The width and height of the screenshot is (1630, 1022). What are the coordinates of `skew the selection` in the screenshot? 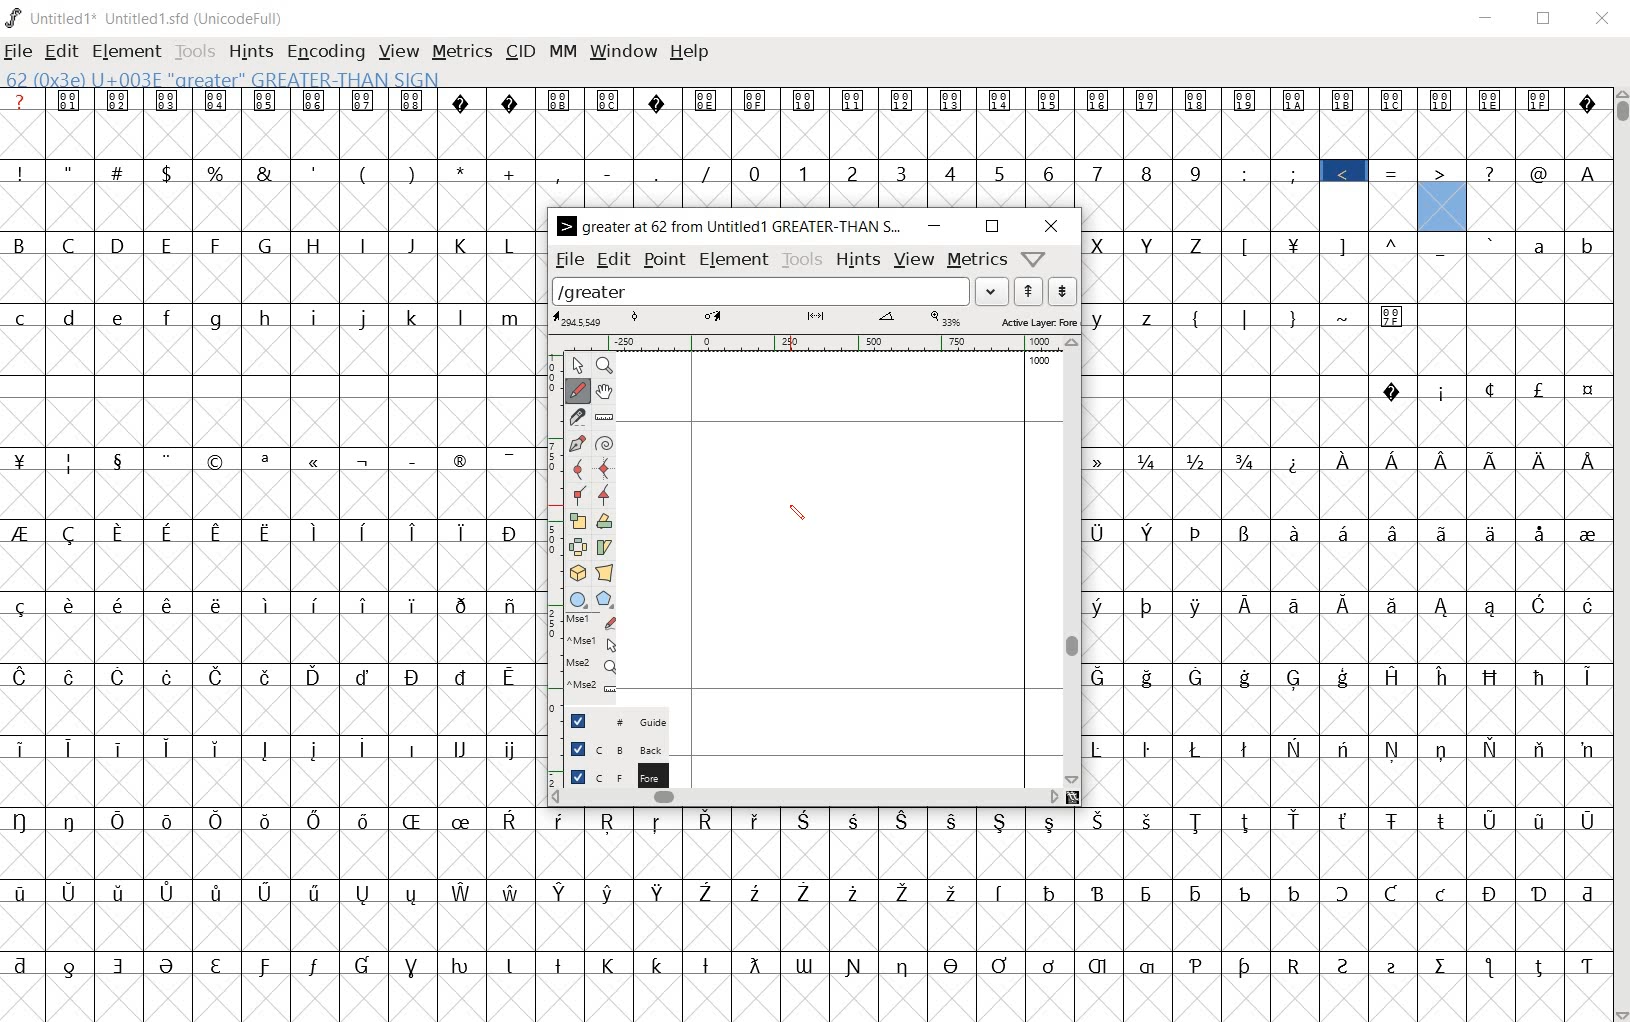 It's located at (604, 548).